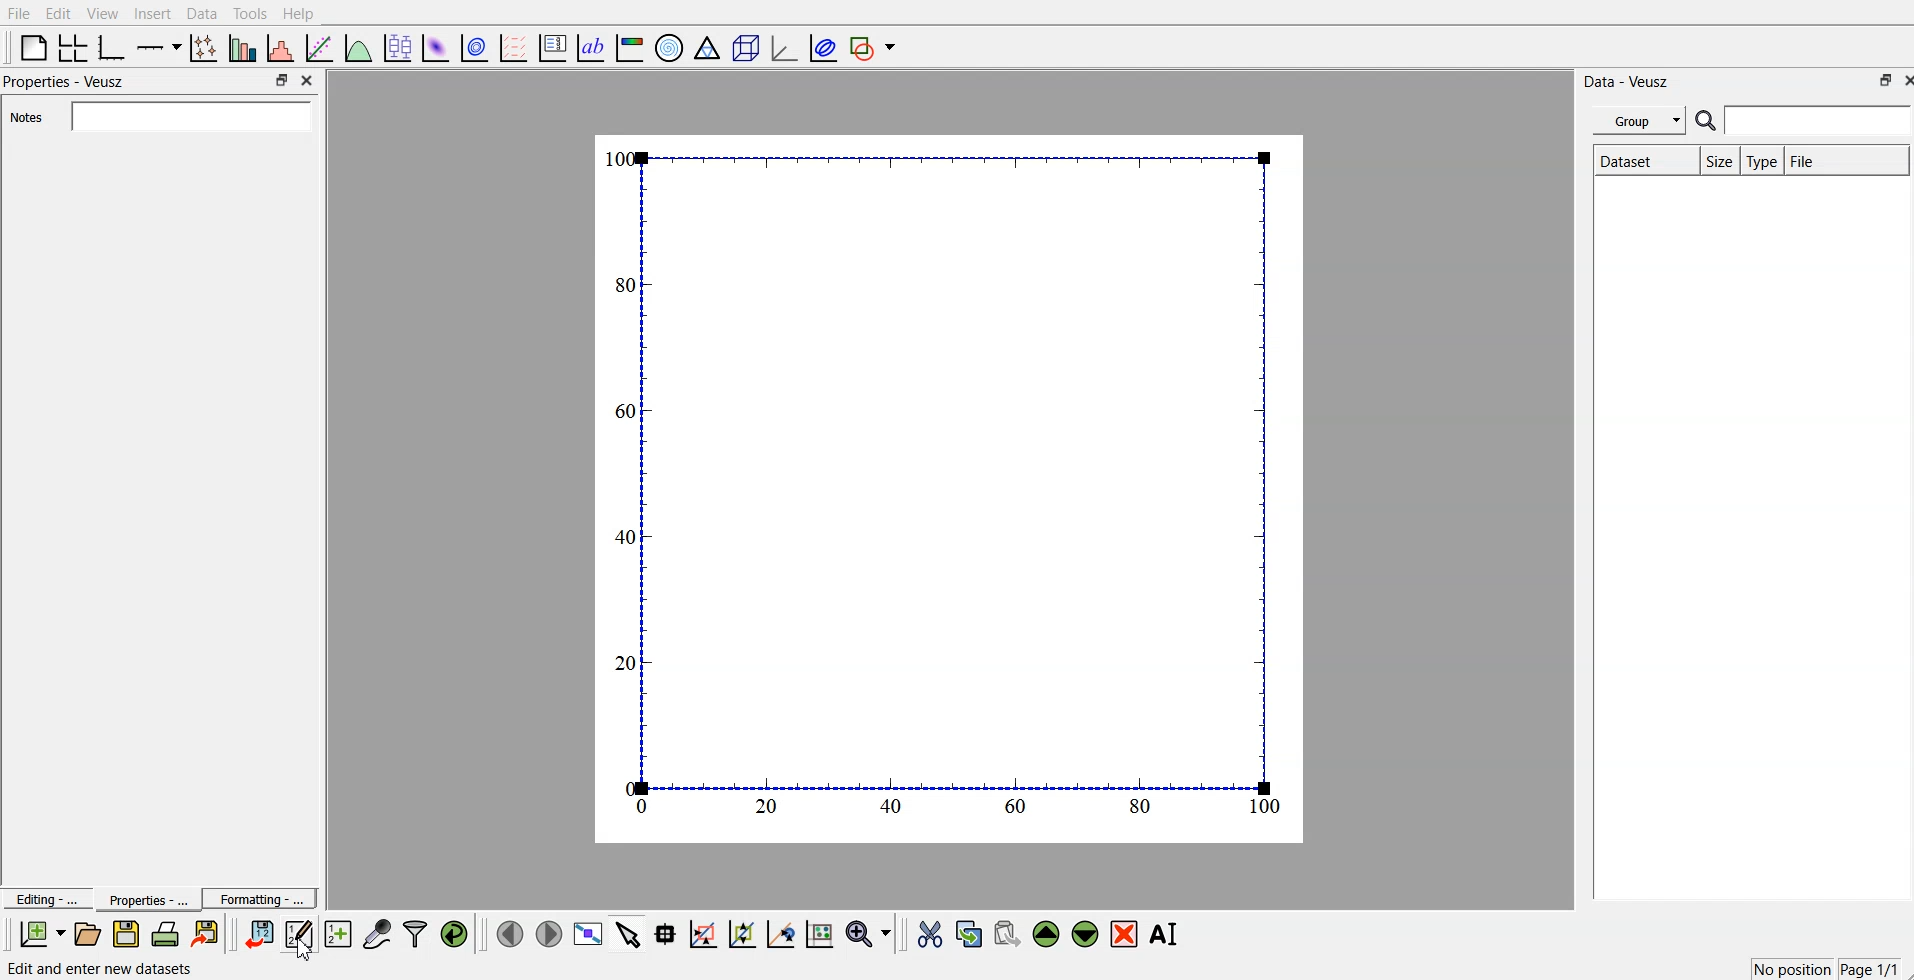  What do you see at coordinates (631, 46) in the screenshot?
I see `image color bar` at bounding box center [631, 46].